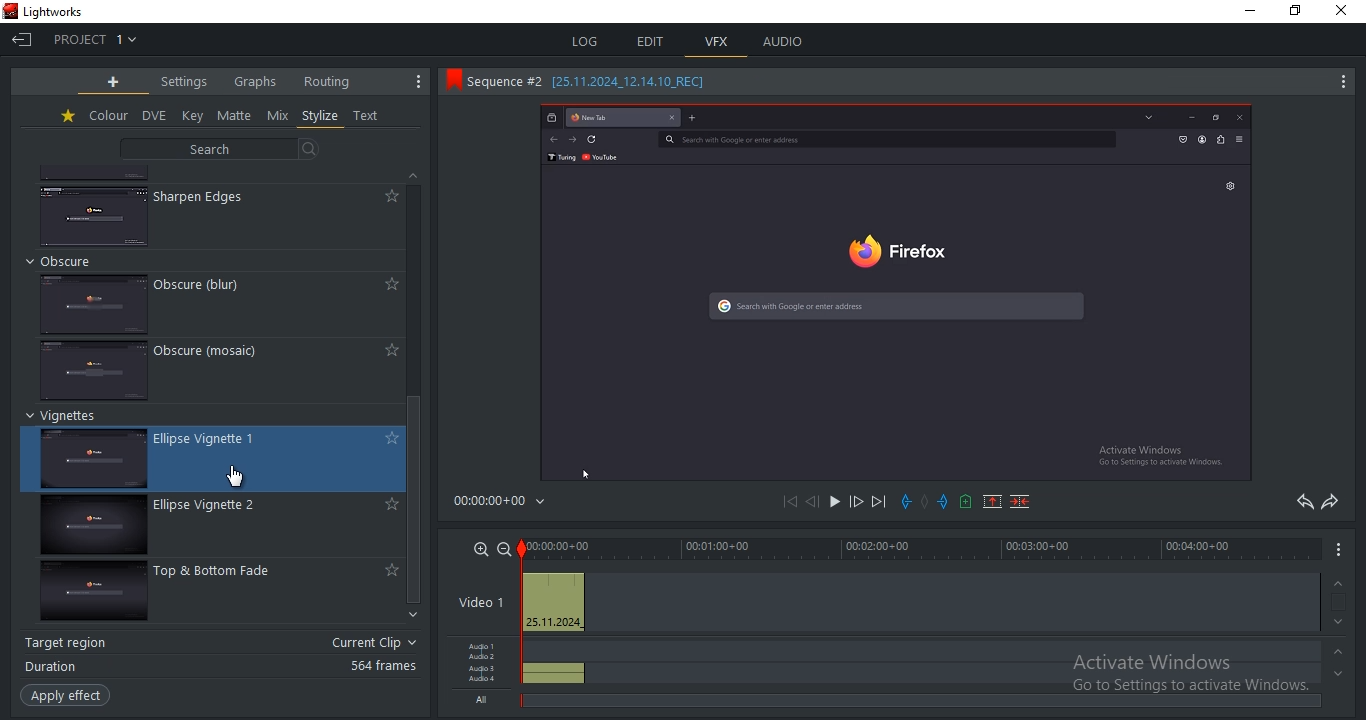 Image resolution: width=1366 pixels, height=720 pixels. Describe the element at coordinates (483, 702) in the screenshot. I see `All` at that location.